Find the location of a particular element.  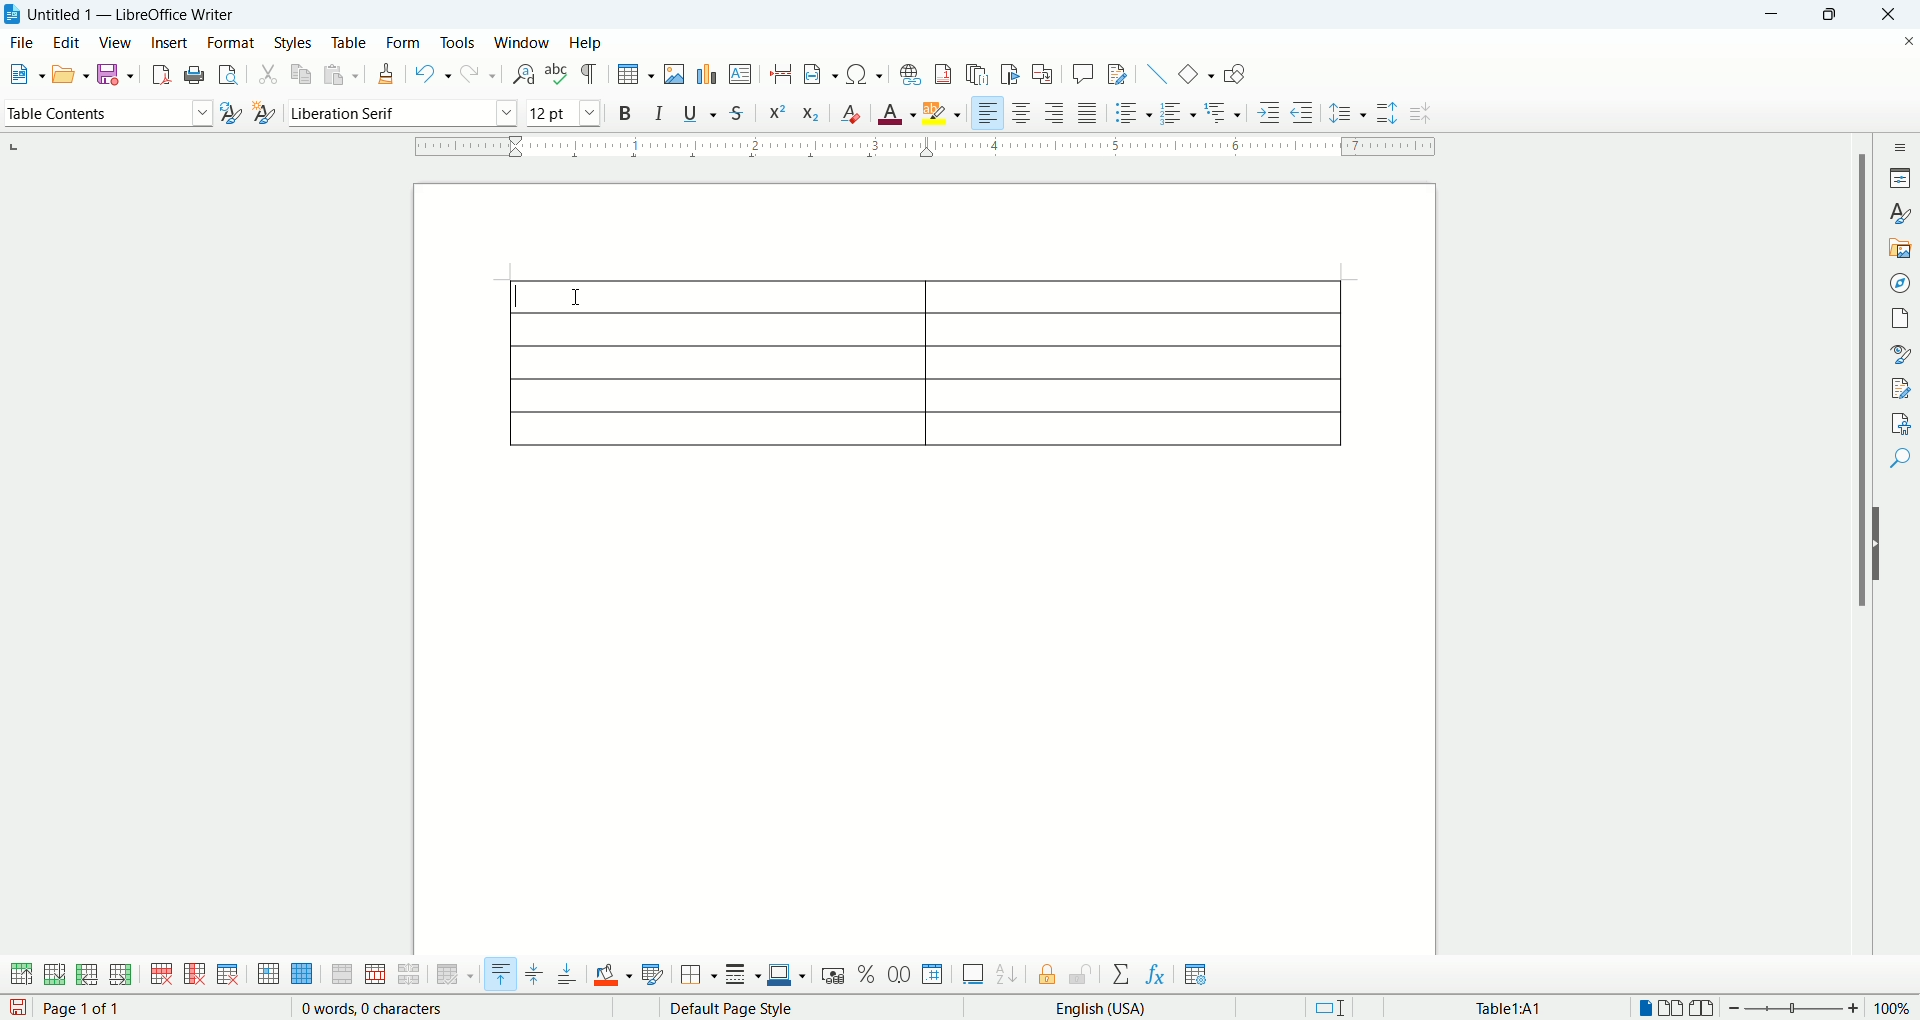

page count is located at coordinates (87, 1009).